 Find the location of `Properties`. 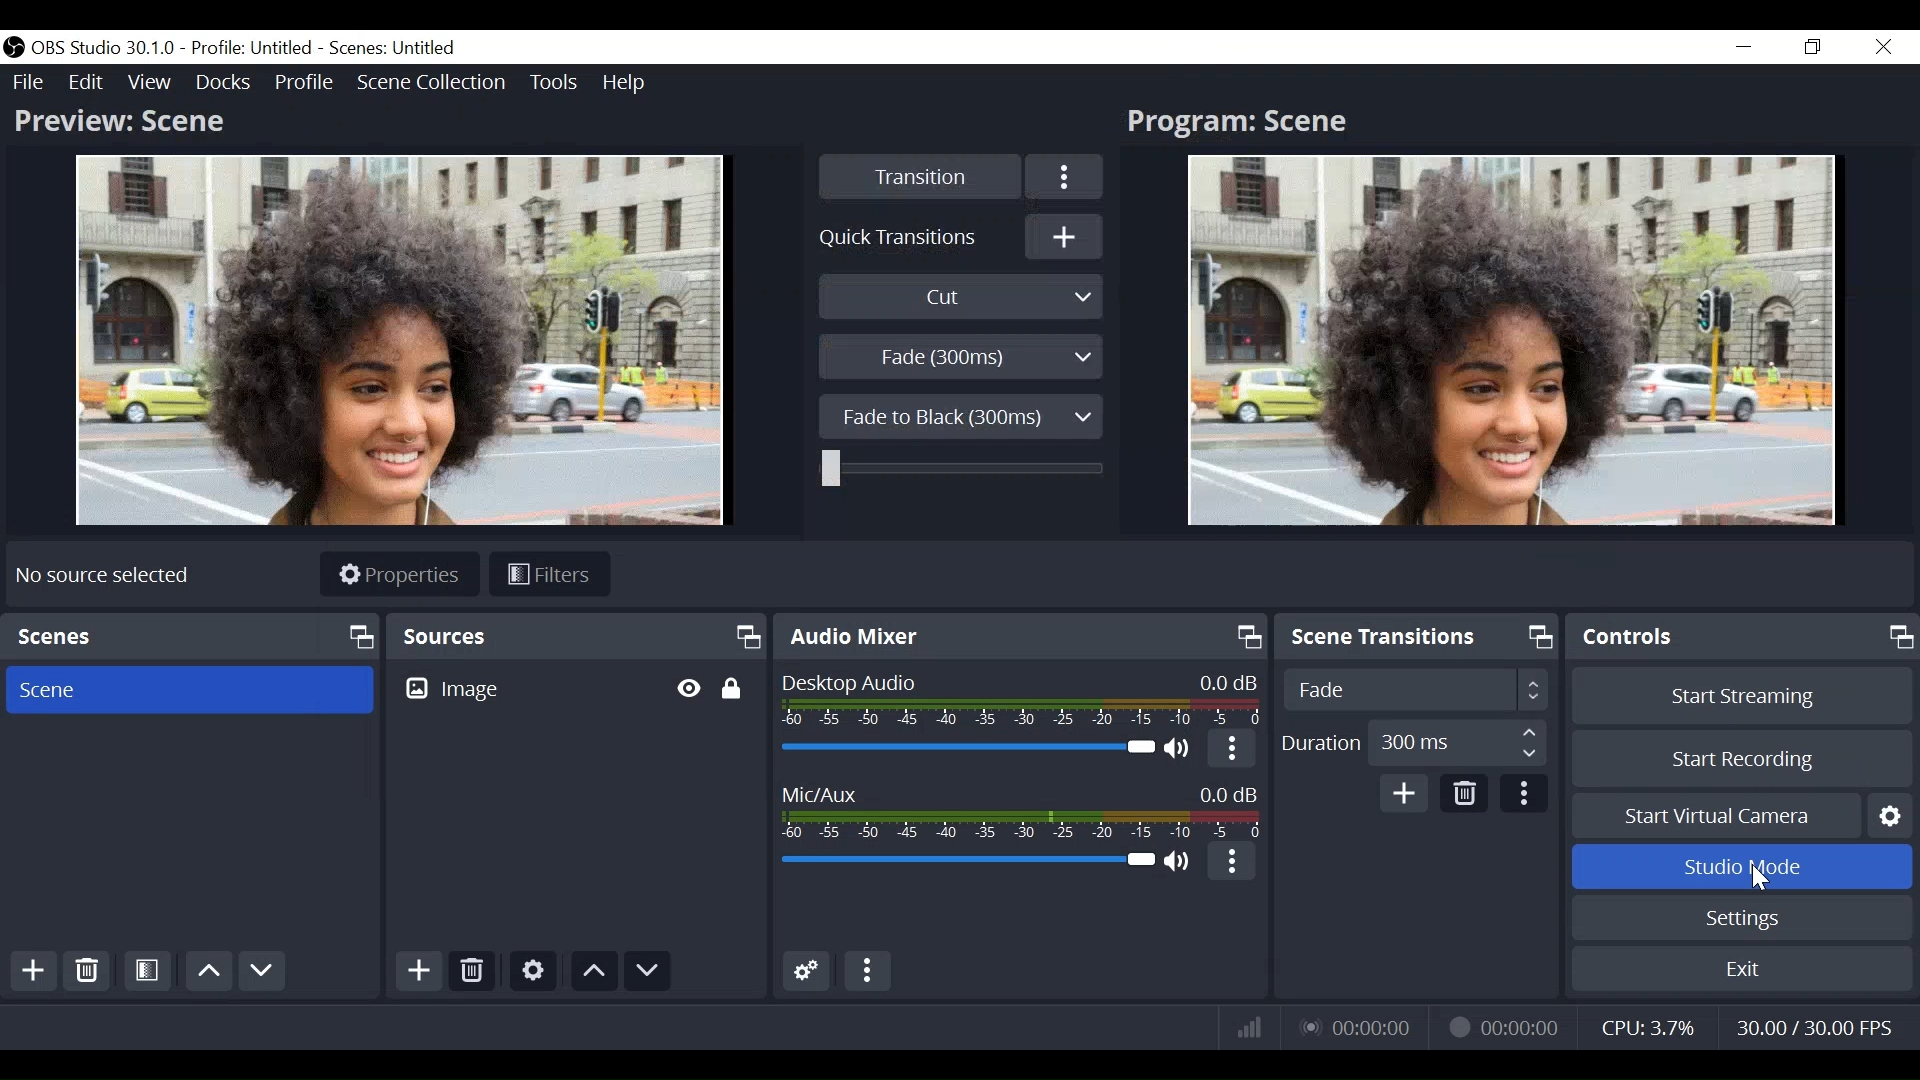

Properties is located at coordinates (399, 575).